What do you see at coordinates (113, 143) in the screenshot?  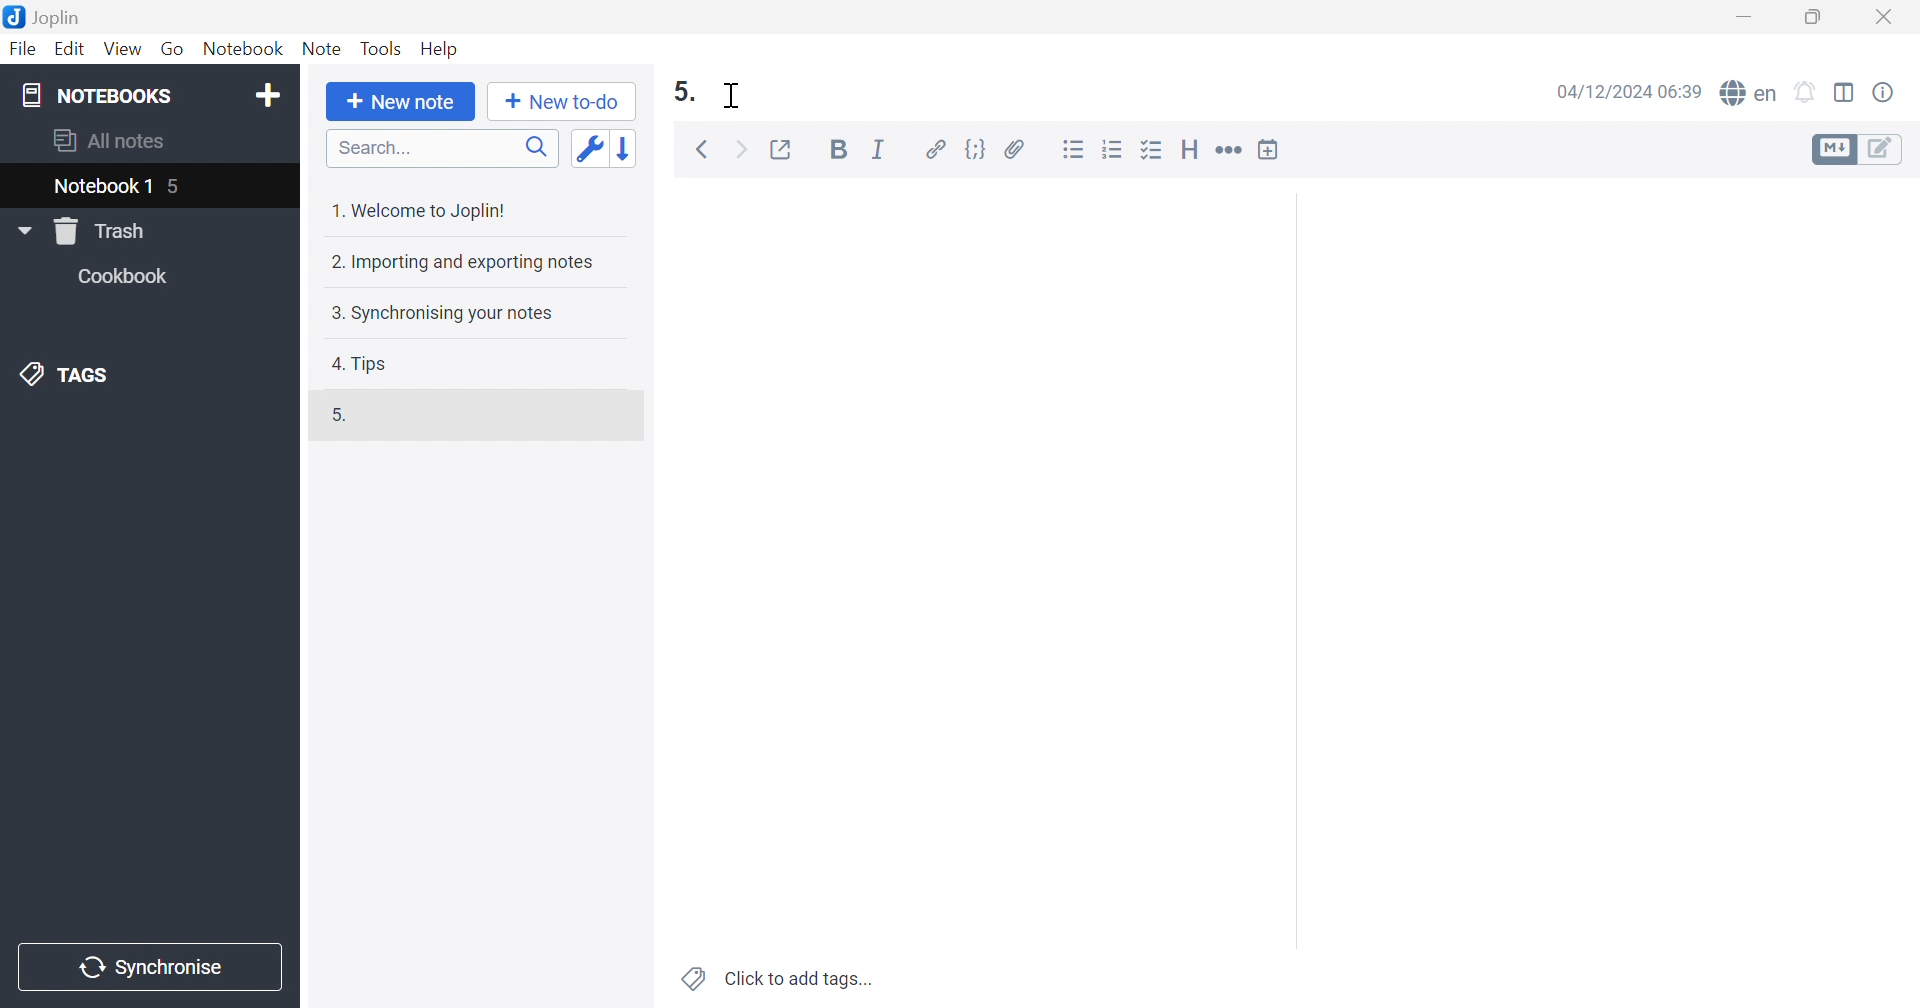 I see `All notes` at bounding box center [113, 143].